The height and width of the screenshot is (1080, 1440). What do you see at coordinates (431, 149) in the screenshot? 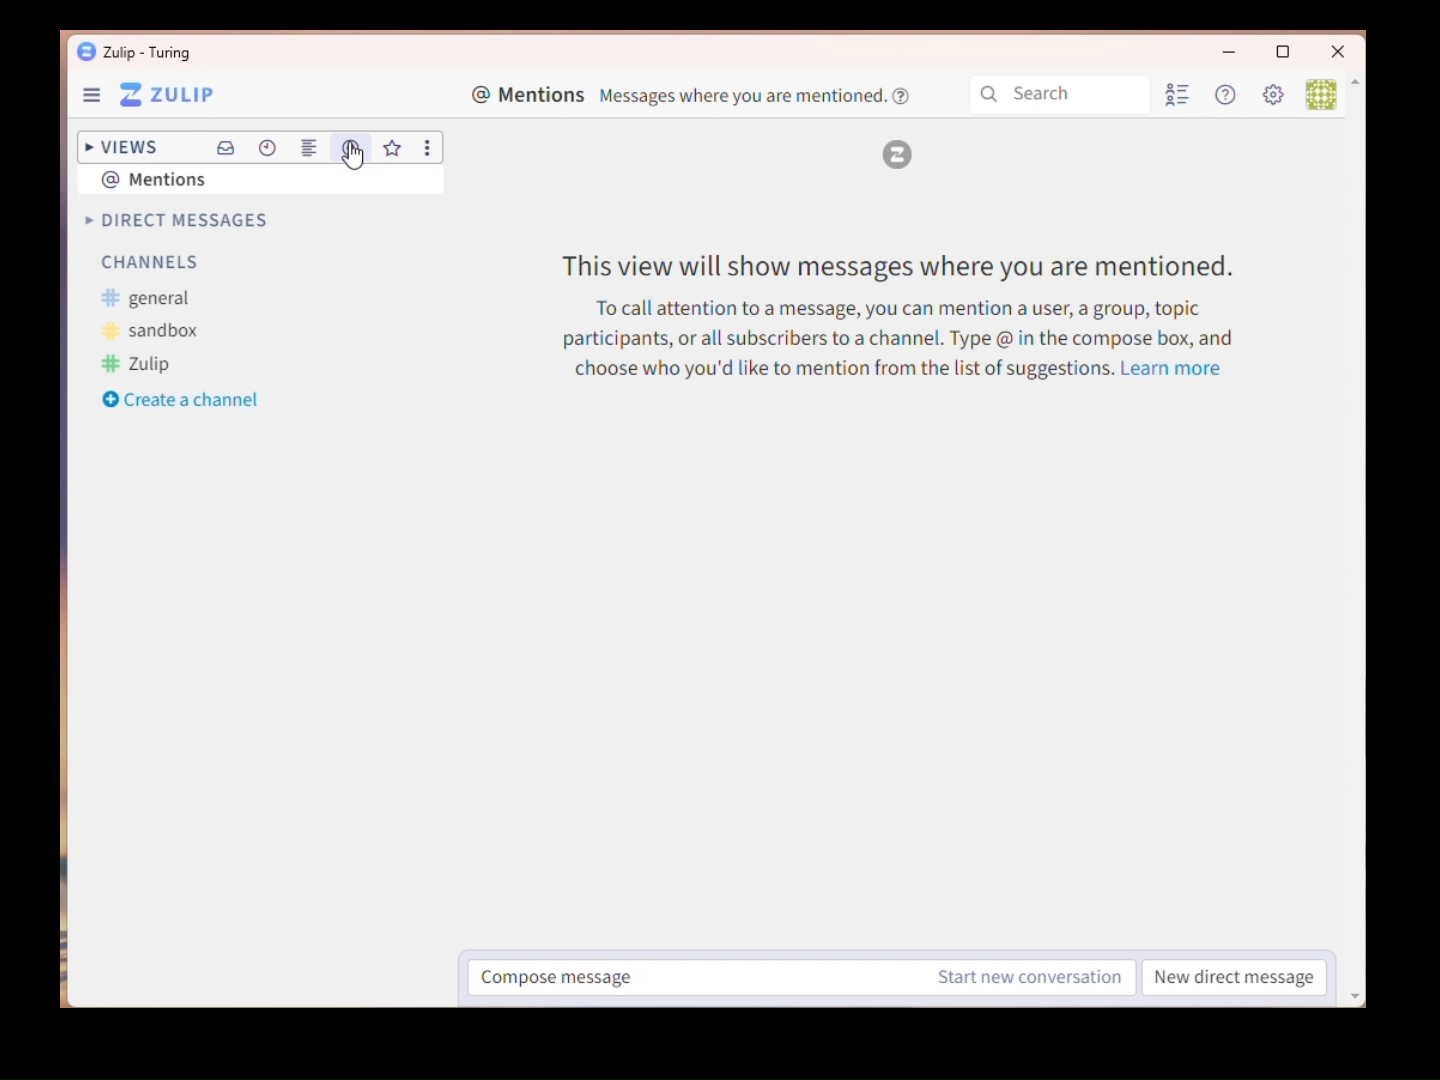
I see `More` at bounding box center [431, 149].